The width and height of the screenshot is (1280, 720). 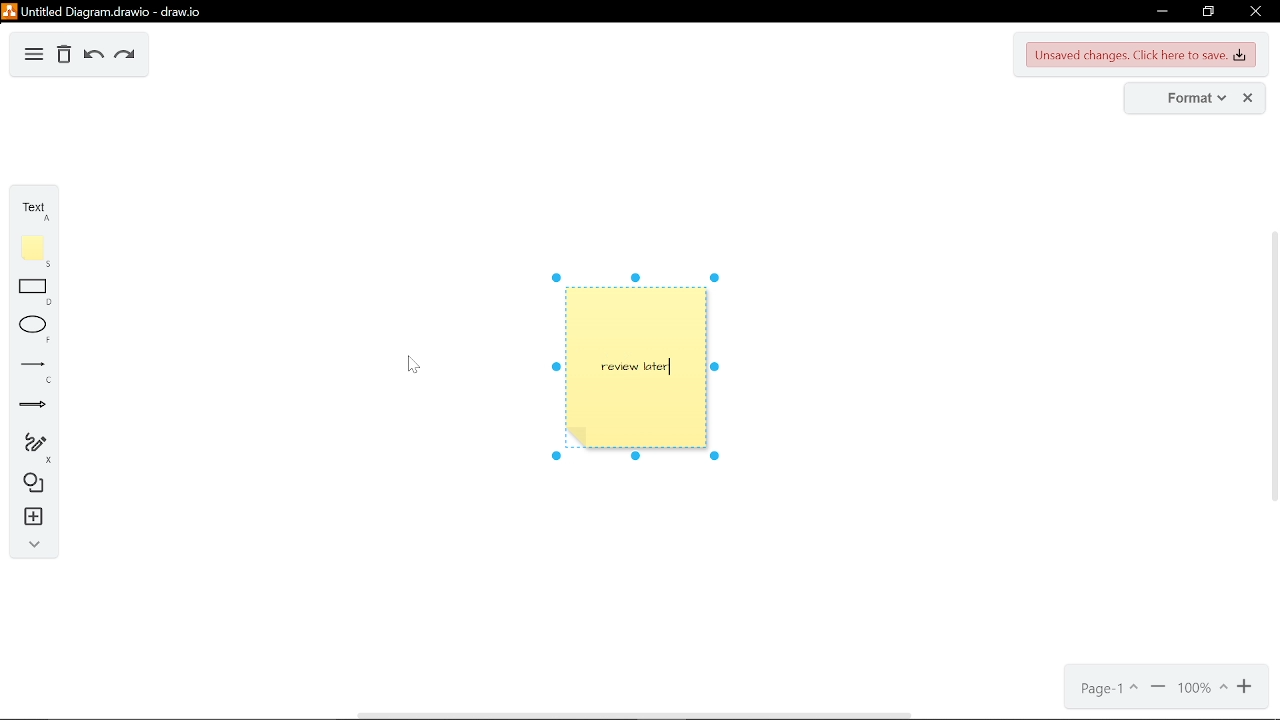 What do you see at coordinates (33, 544) in the screenshot?
I see `collapse` at bounding box center [33, 544].